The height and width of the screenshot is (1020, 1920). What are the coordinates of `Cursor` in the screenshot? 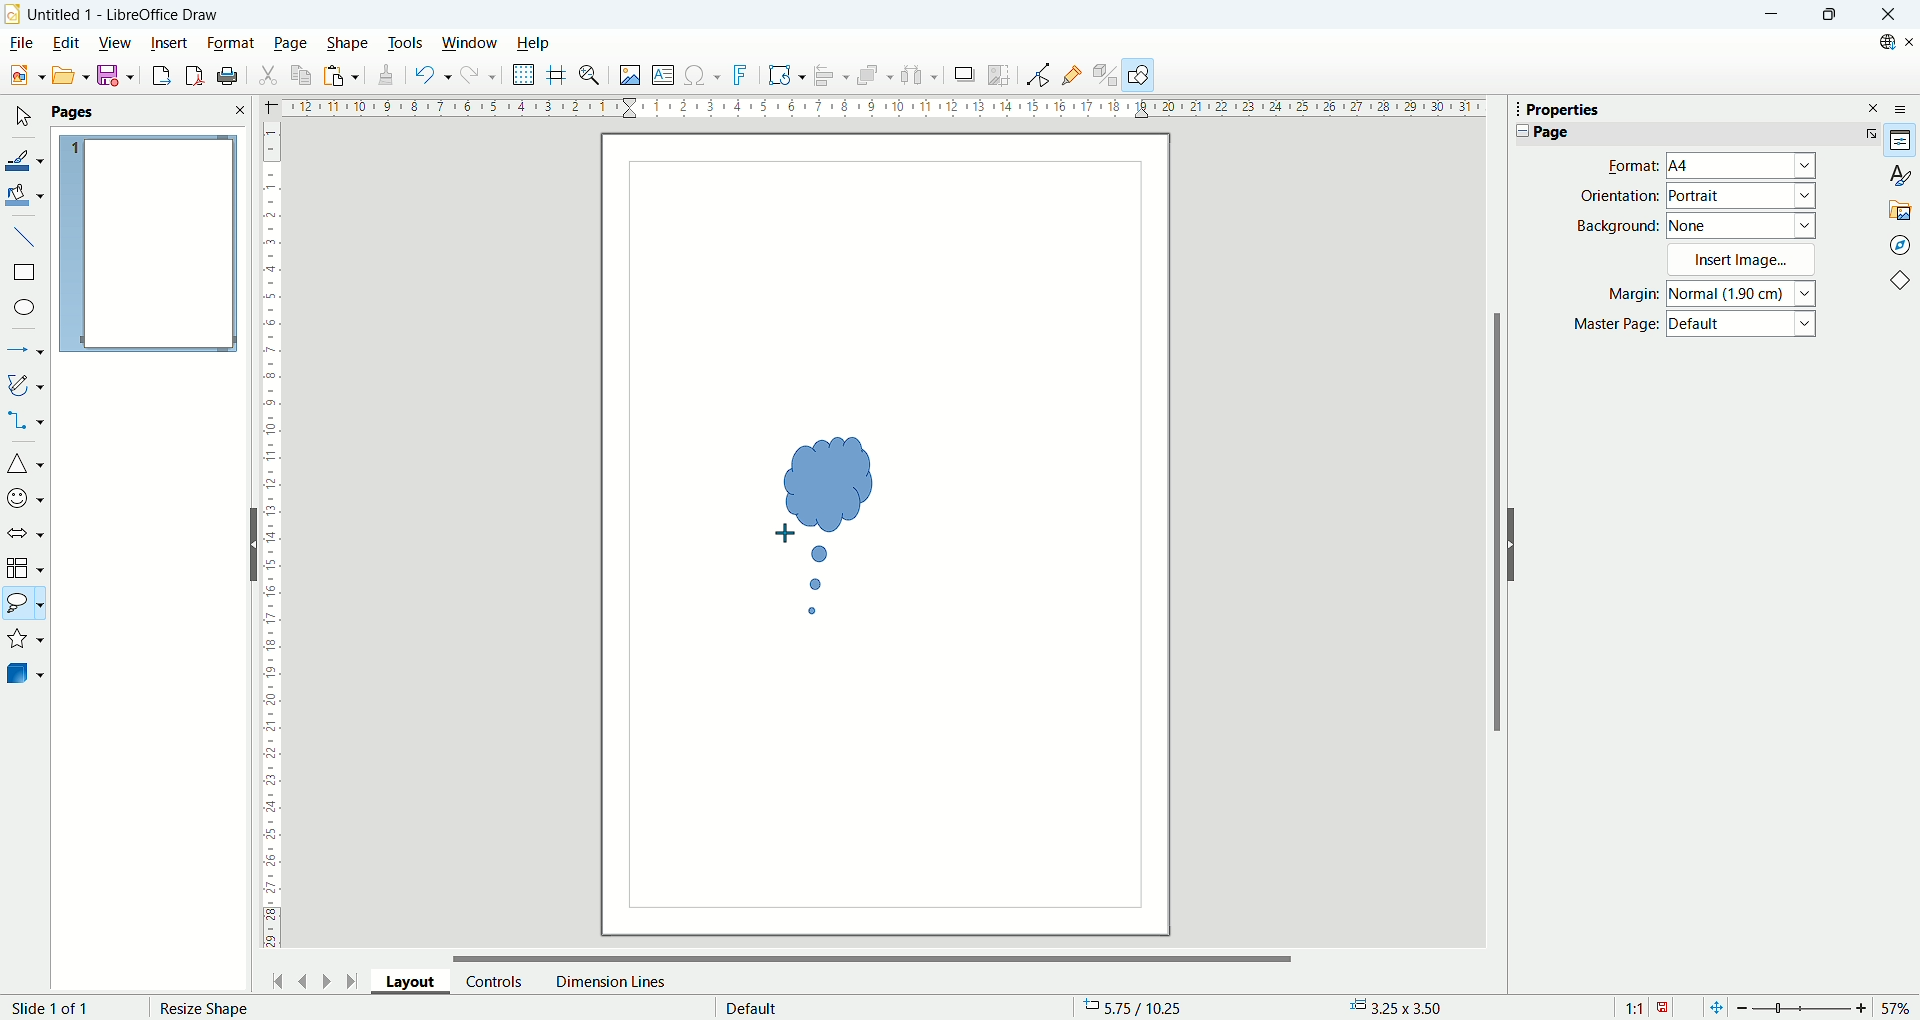 It's located at (785, 534).